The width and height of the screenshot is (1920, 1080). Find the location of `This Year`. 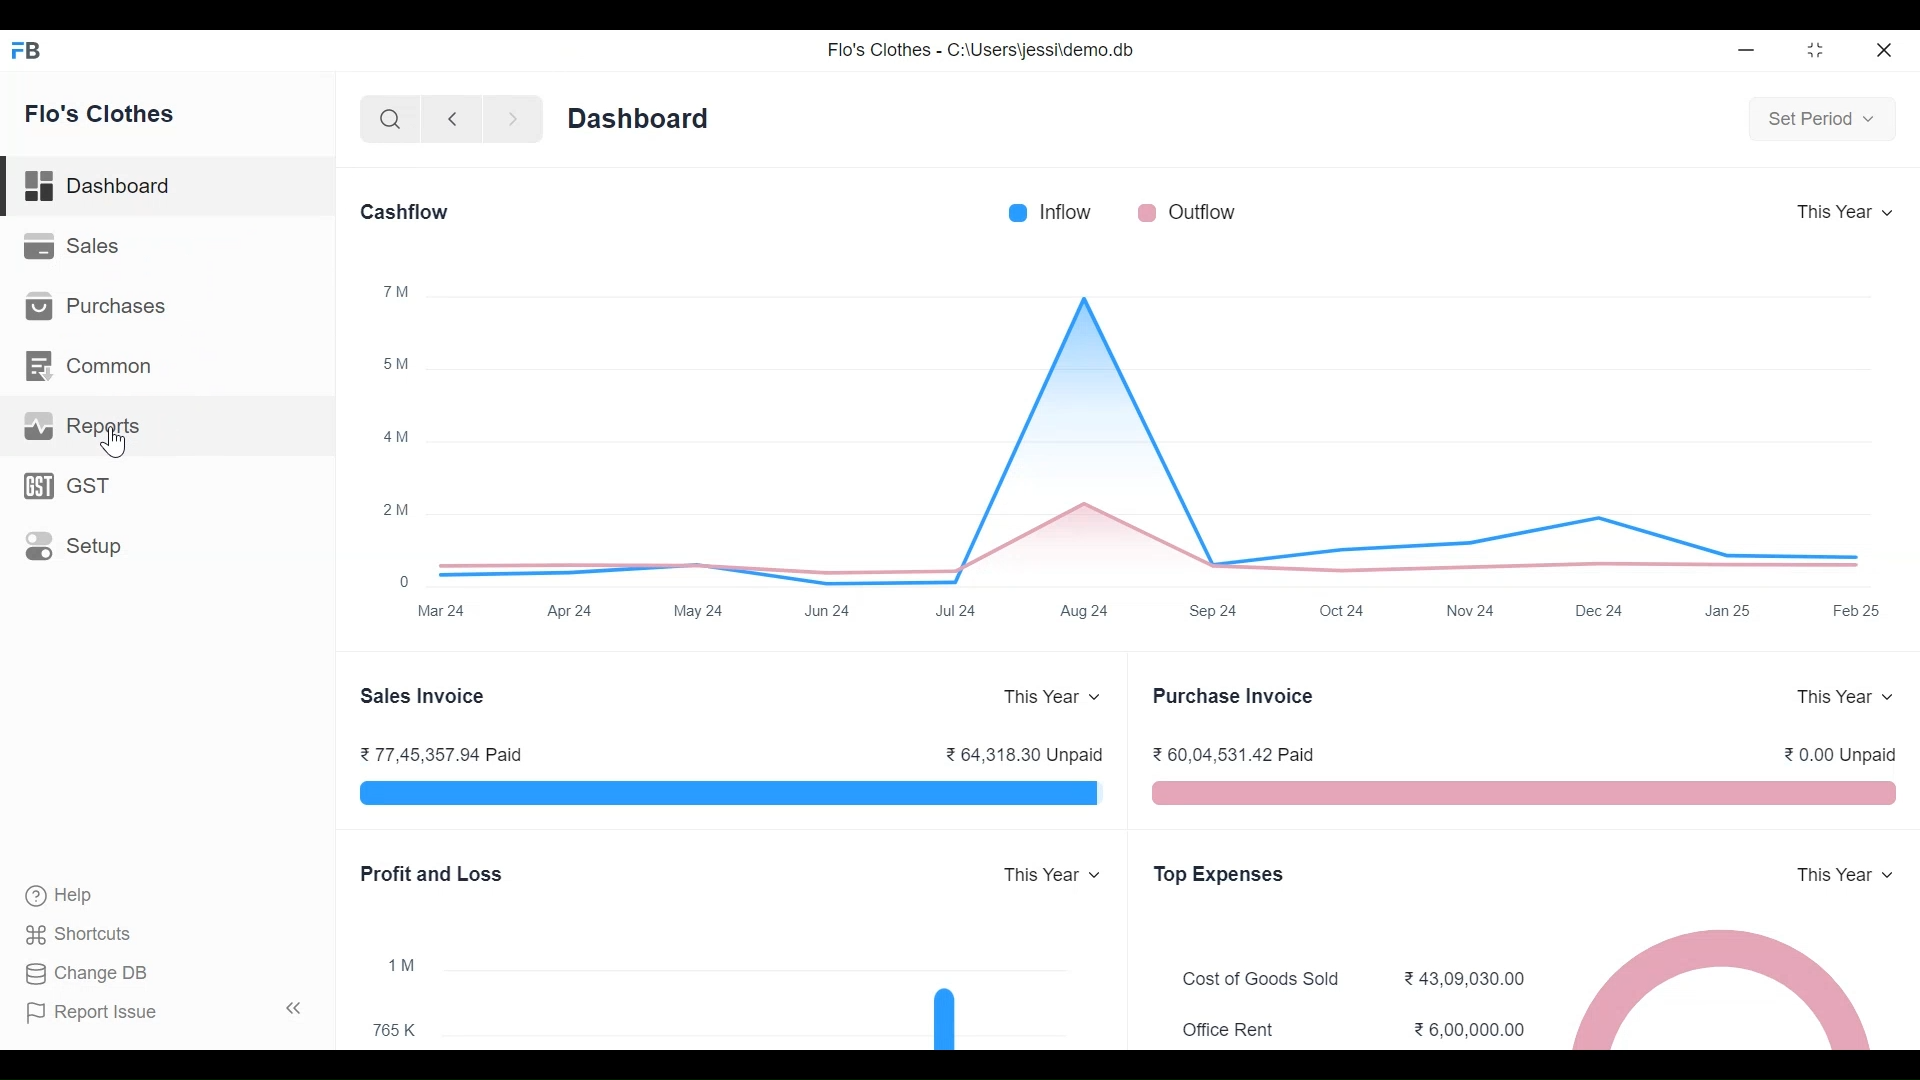

This Year is located at coordinates (1833, 874).